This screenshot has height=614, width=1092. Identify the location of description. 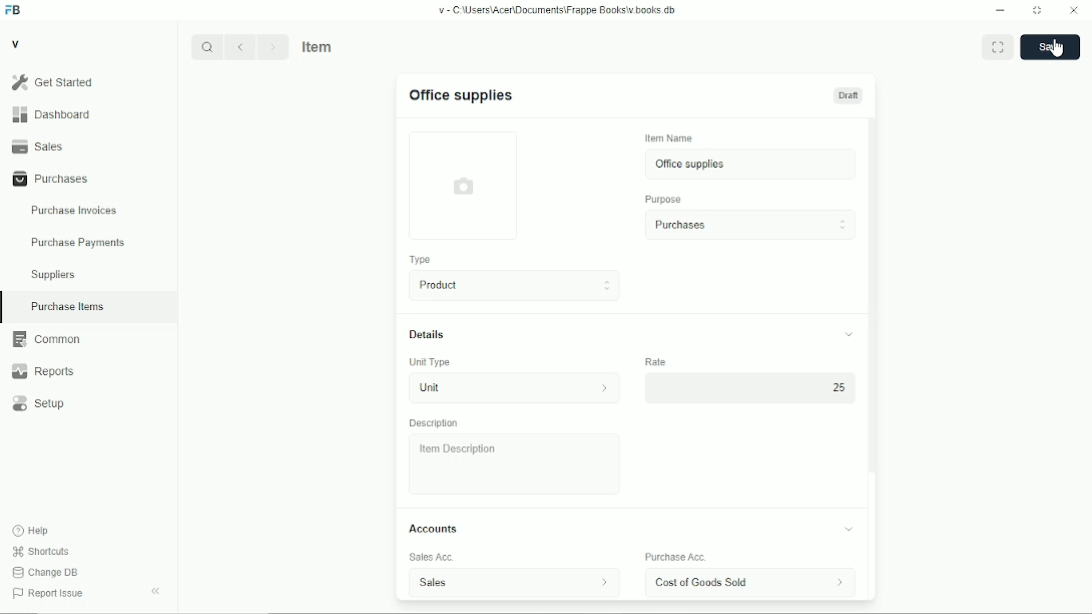
(434, 423).